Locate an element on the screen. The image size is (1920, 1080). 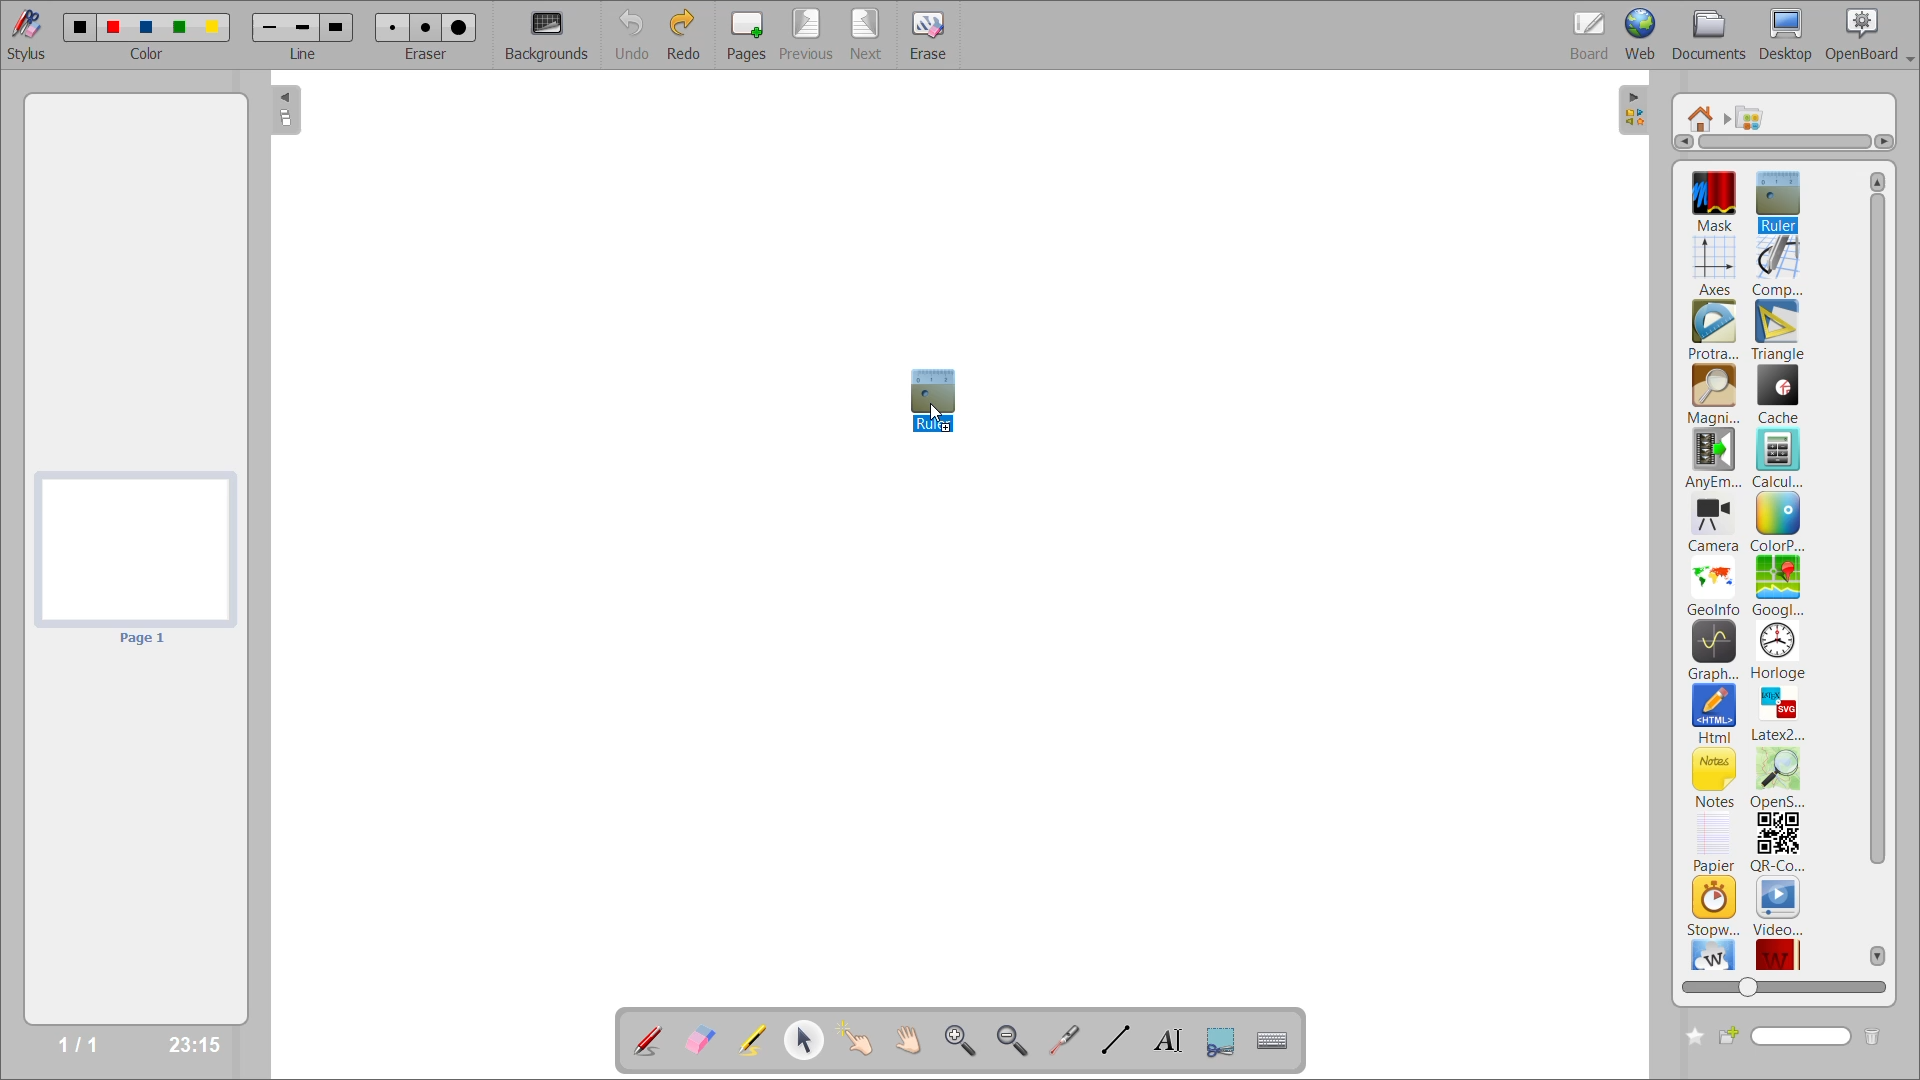
pages is located at coordinates (751, 32).